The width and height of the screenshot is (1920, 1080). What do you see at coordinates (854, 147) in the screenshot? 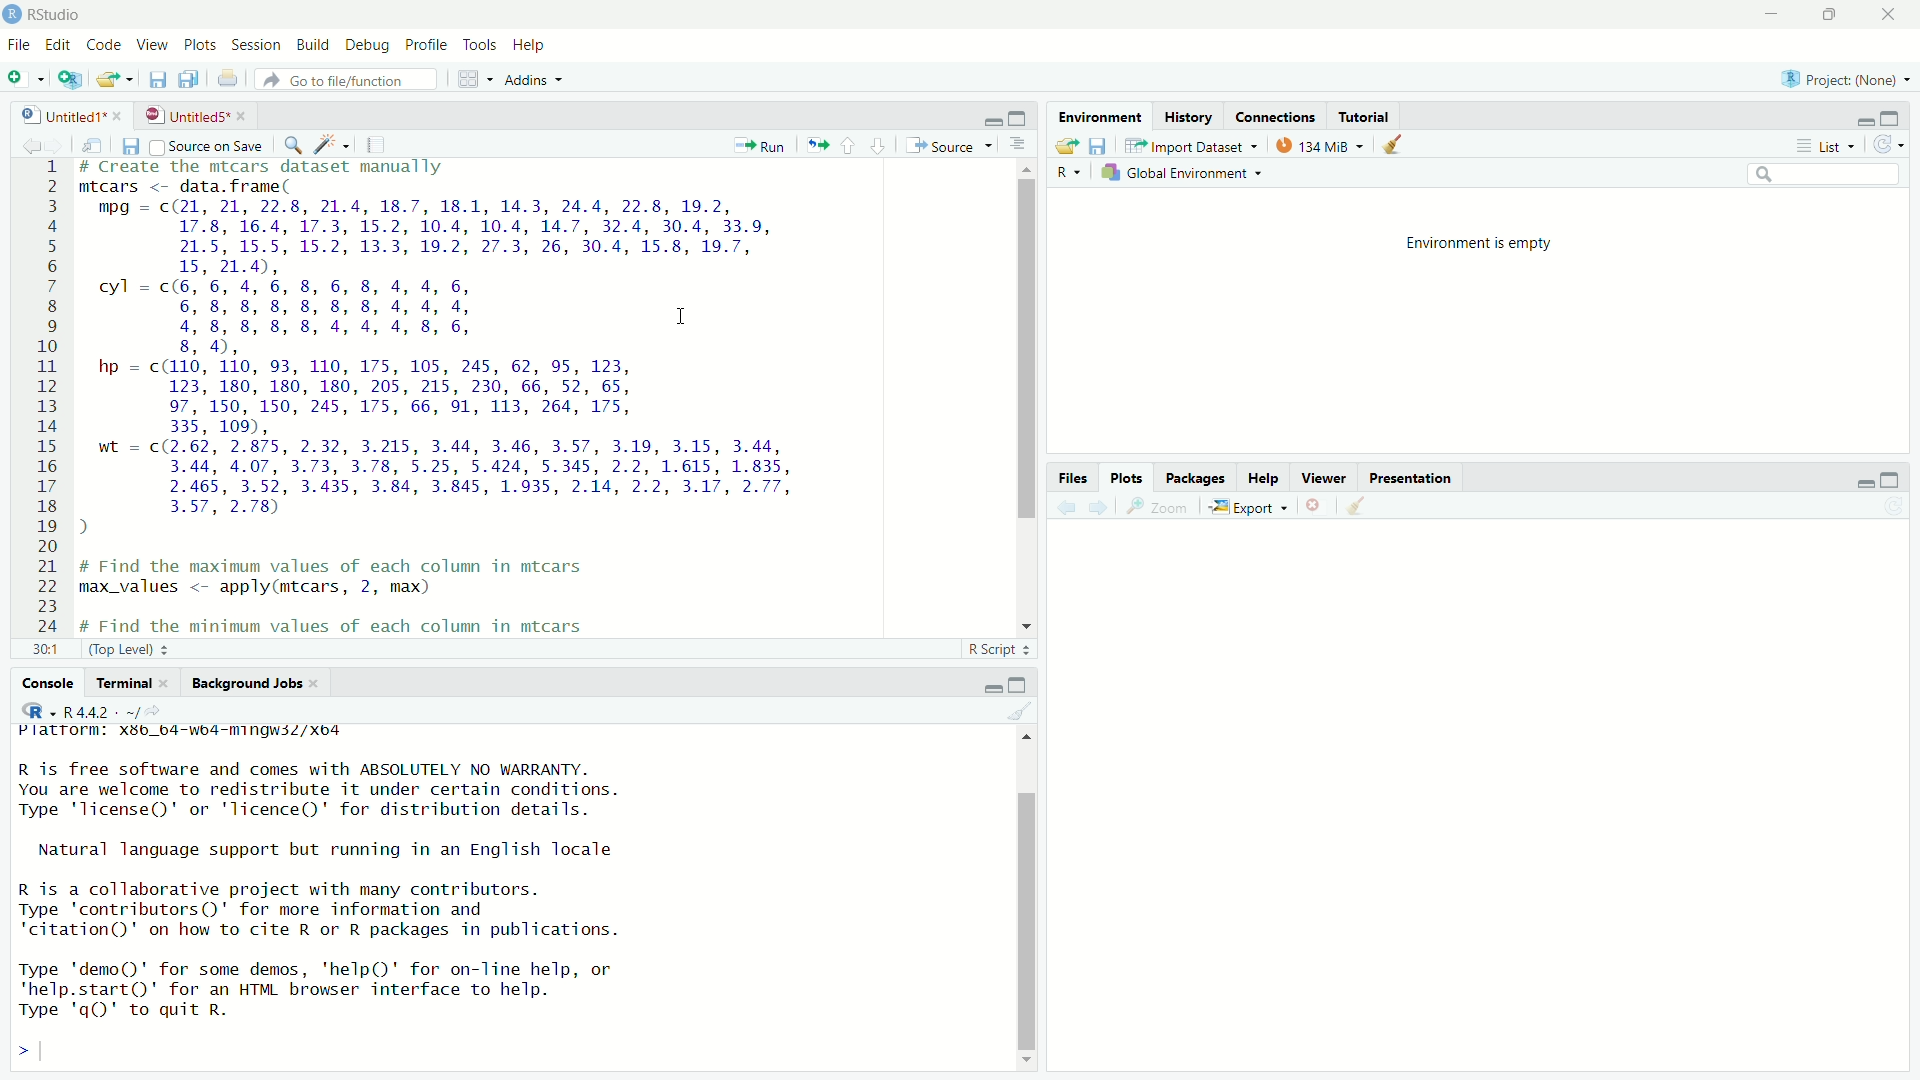
I see `upward` at bounding box center [854, 147].